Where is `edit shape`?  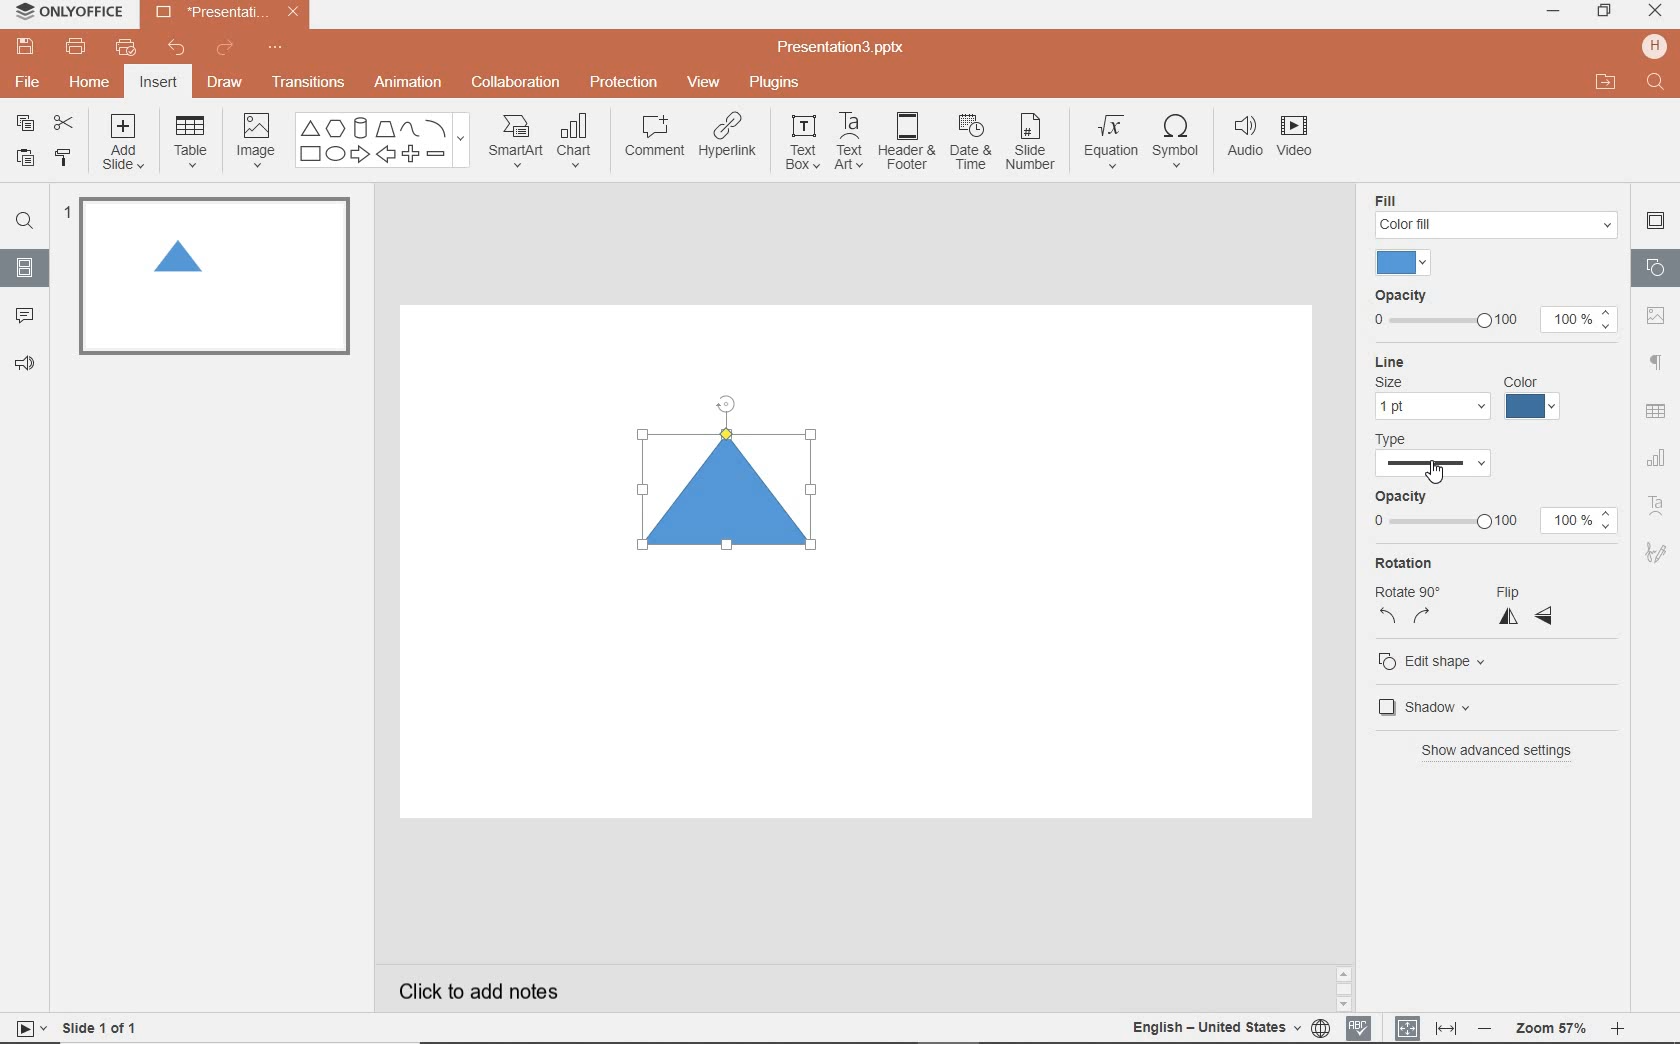
edit shape is located at coordinates (1438, 664).